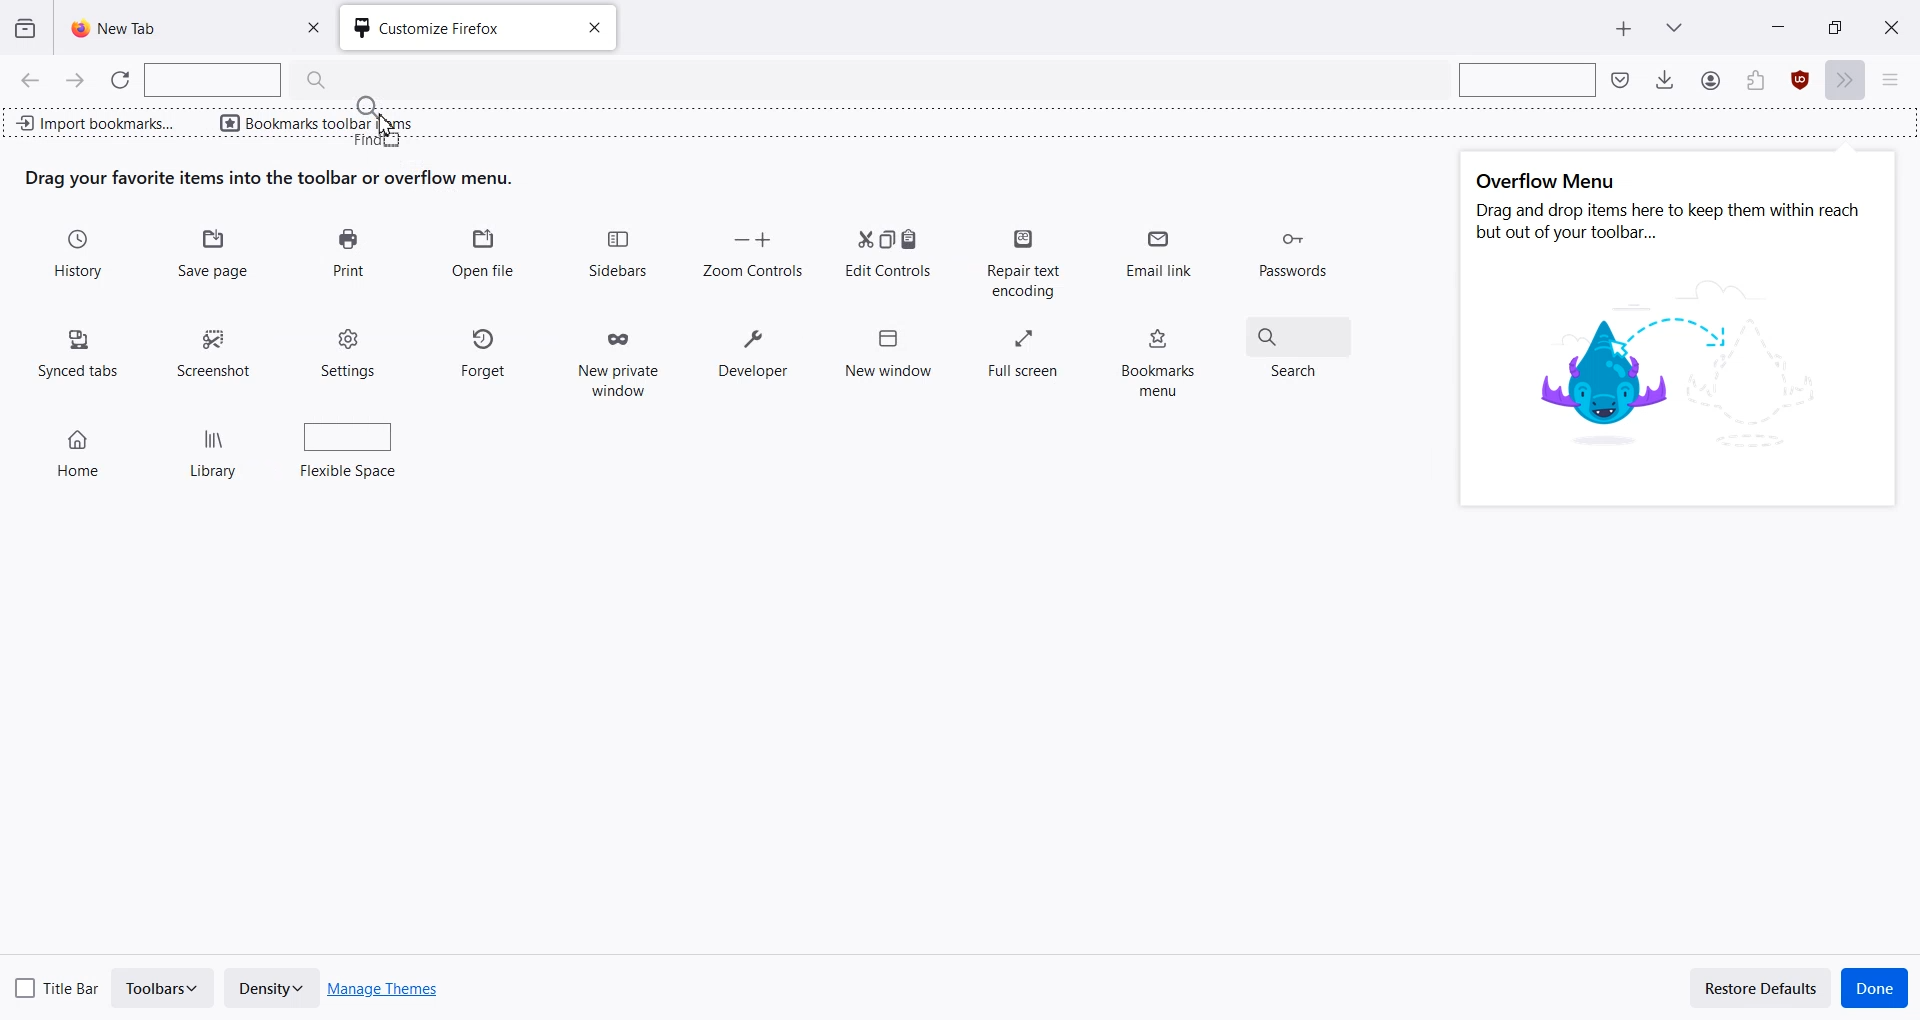  What do you see at coordinates (752, 252) in the screenshot?
I see `Zoom Controls` at bounding box center [752, 252].